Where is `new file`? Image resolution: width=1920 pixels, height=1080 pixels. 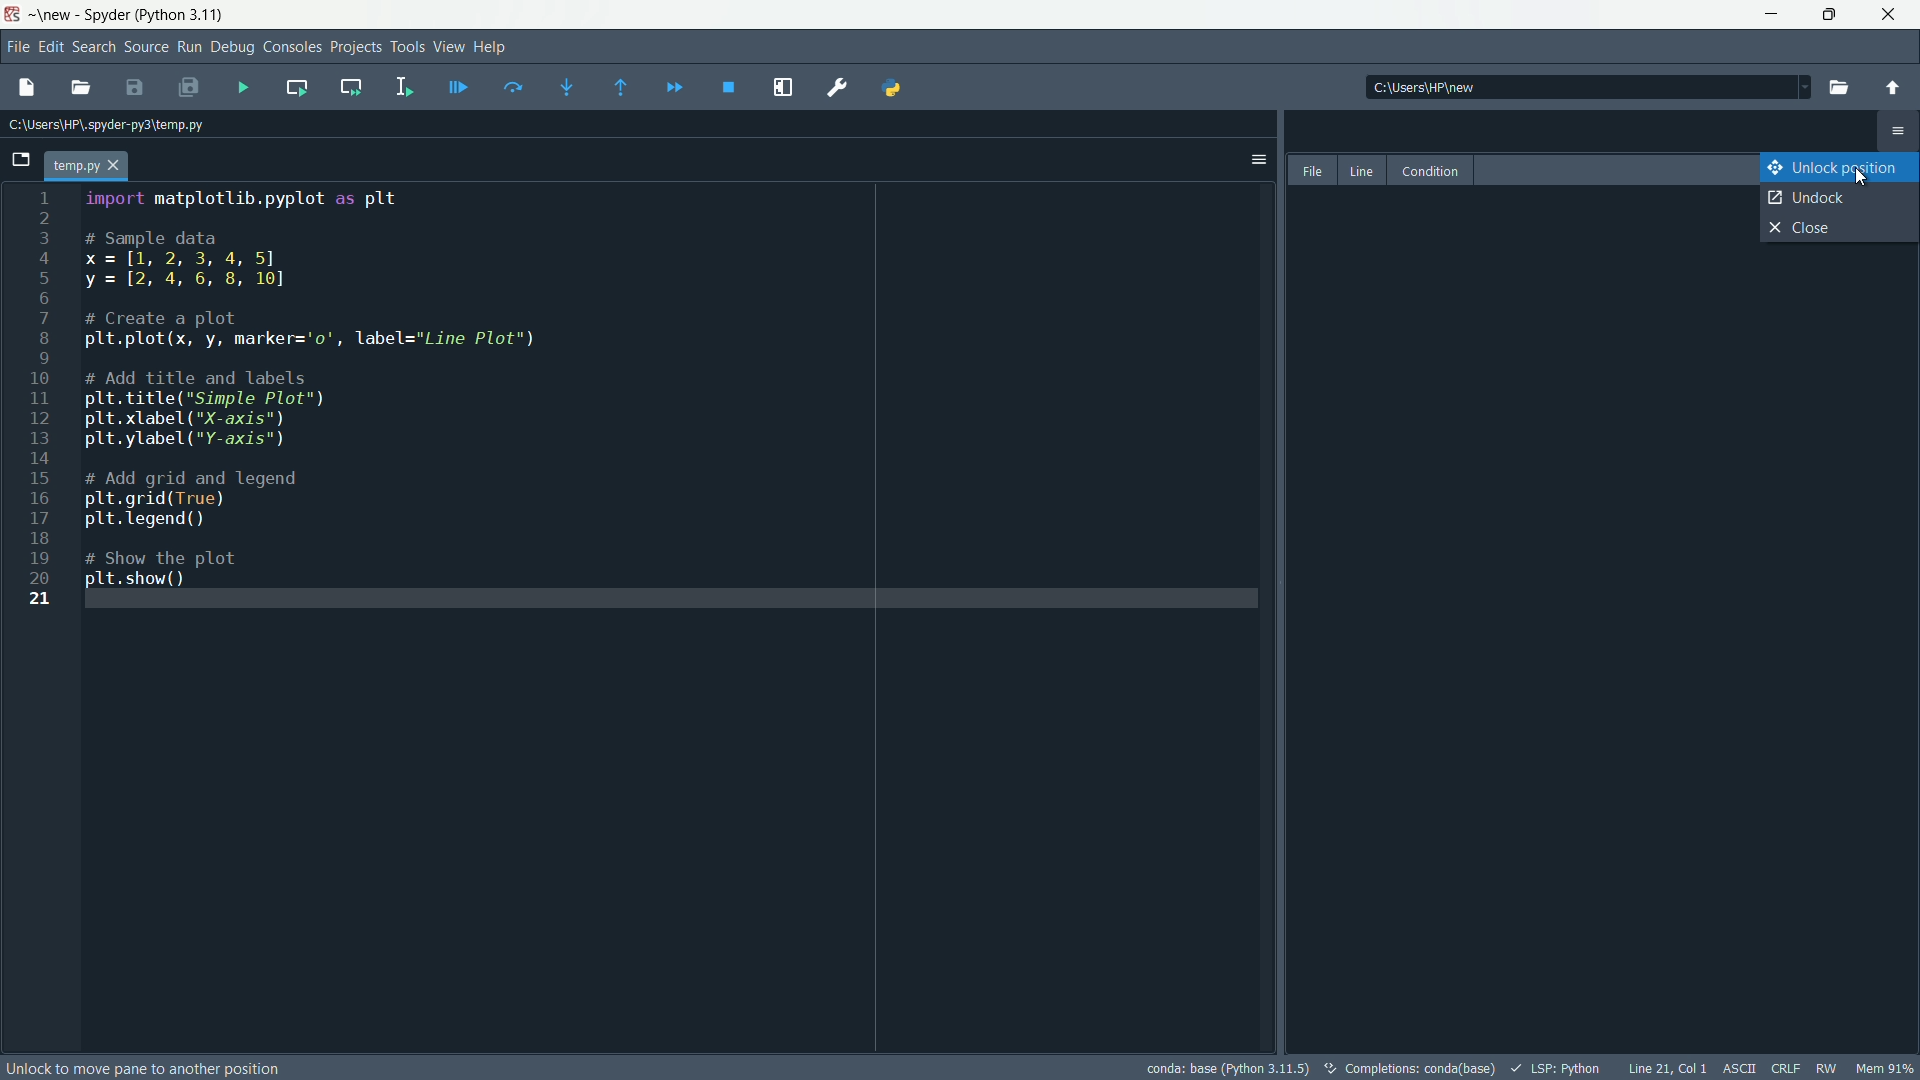 new file is located at coordinates (24, 86).